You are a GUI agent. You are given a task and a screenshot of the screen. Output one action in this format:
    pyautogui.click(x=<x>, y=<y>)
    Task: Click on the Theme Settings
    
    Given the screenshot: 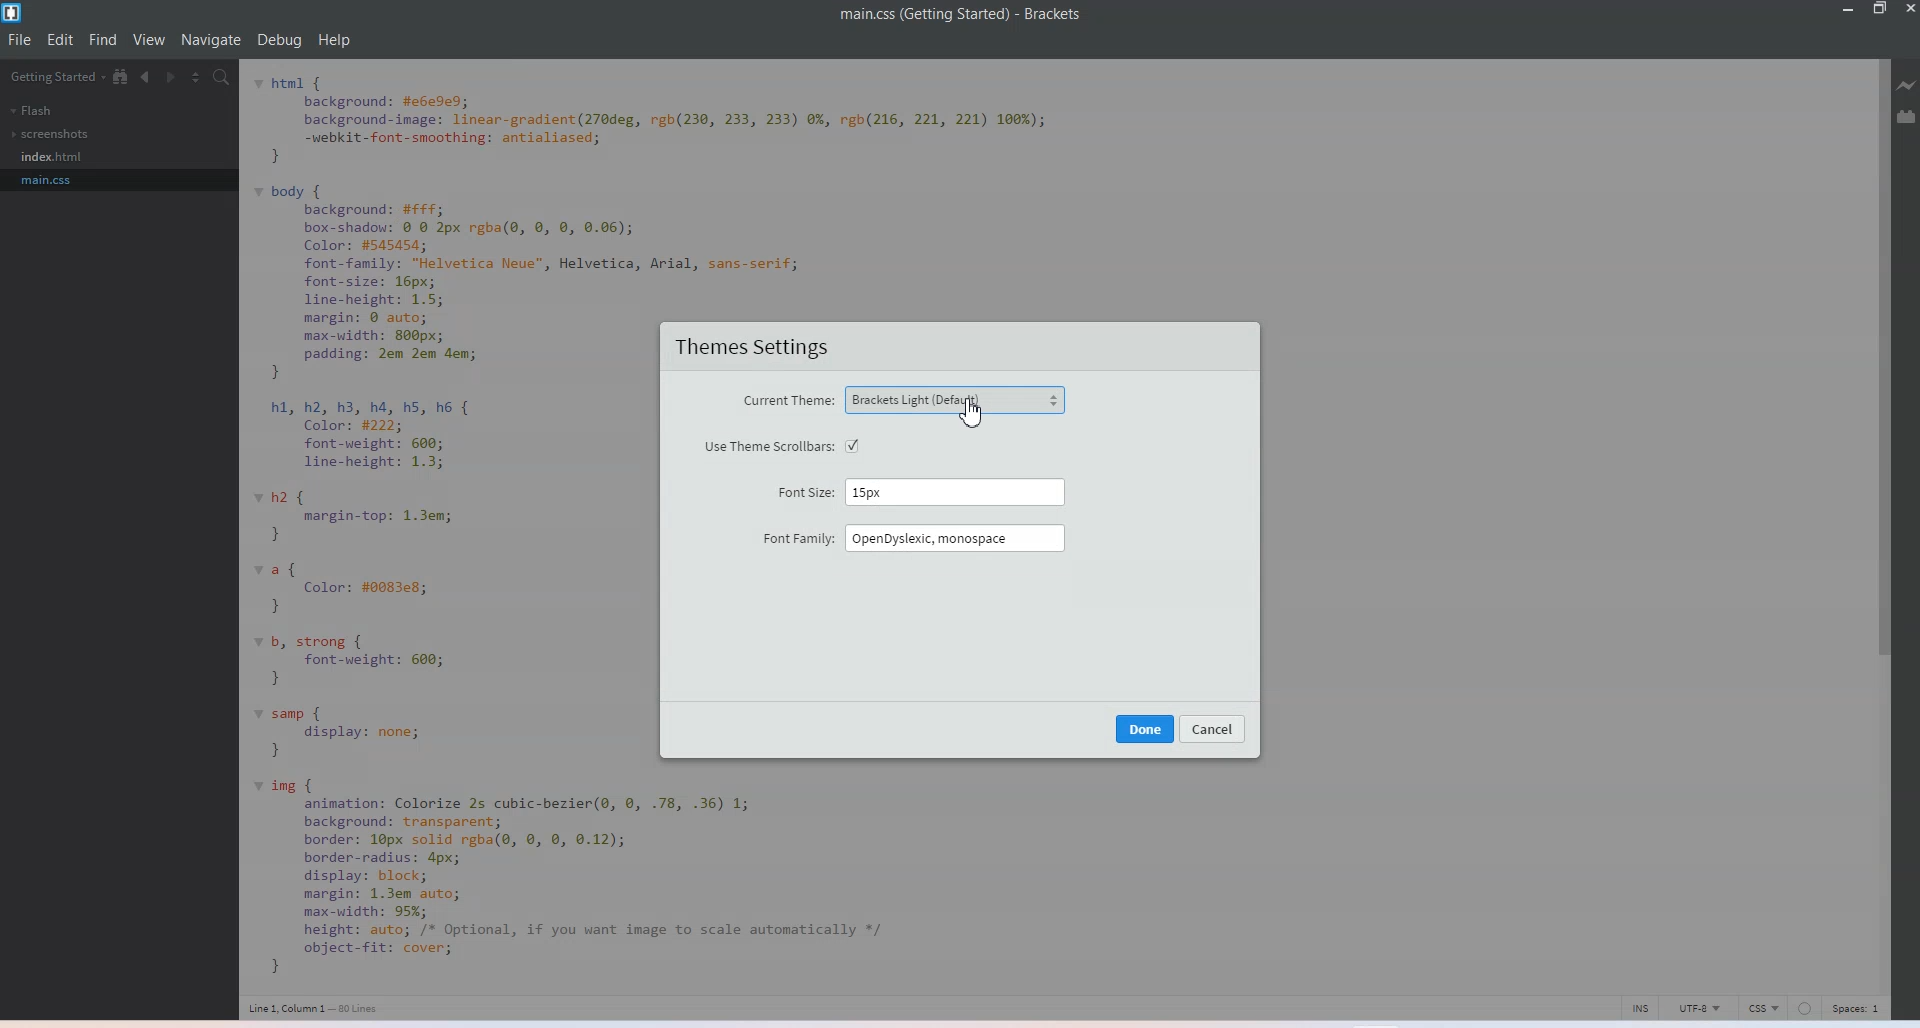 What is the action you would take?
    pyautogui.click(x=753, y=348)
    